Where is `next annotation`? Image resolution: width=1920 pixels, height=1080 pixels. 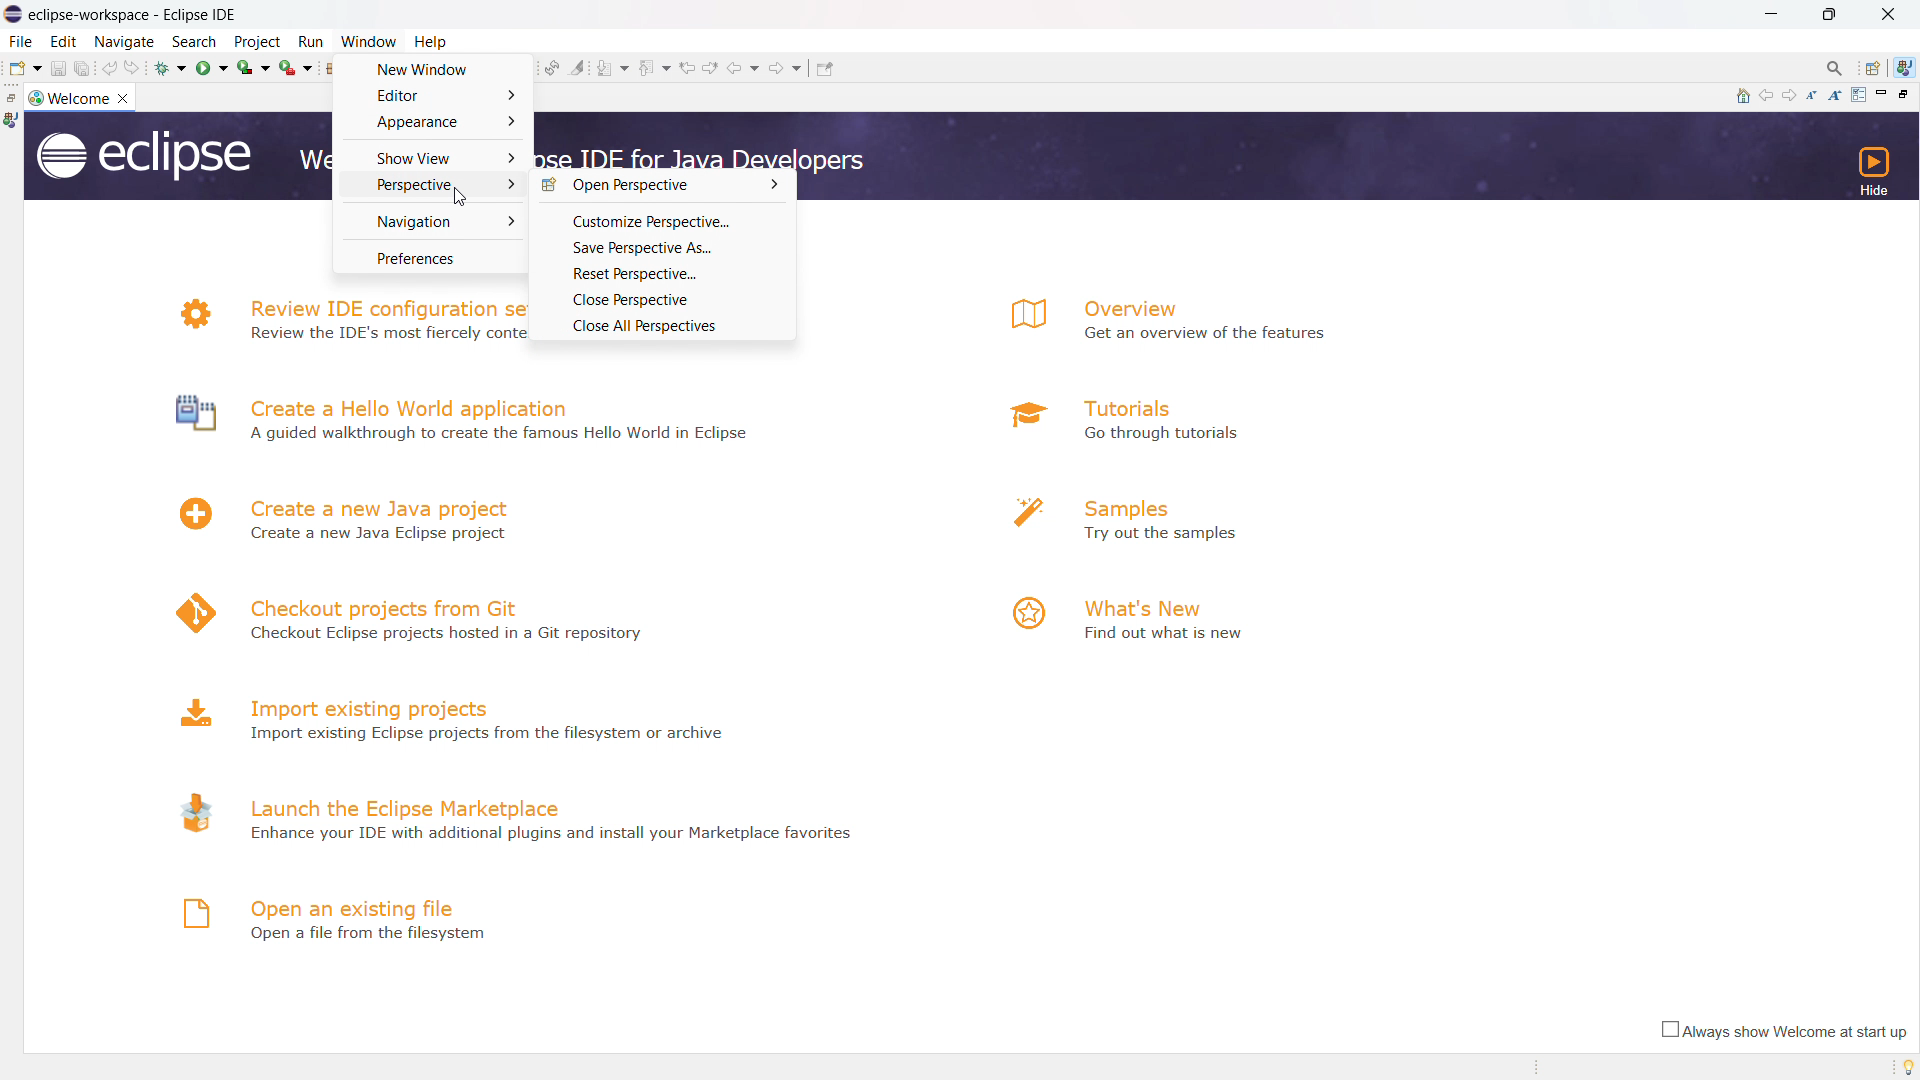 next annotation is located at coordinates (612, 69).